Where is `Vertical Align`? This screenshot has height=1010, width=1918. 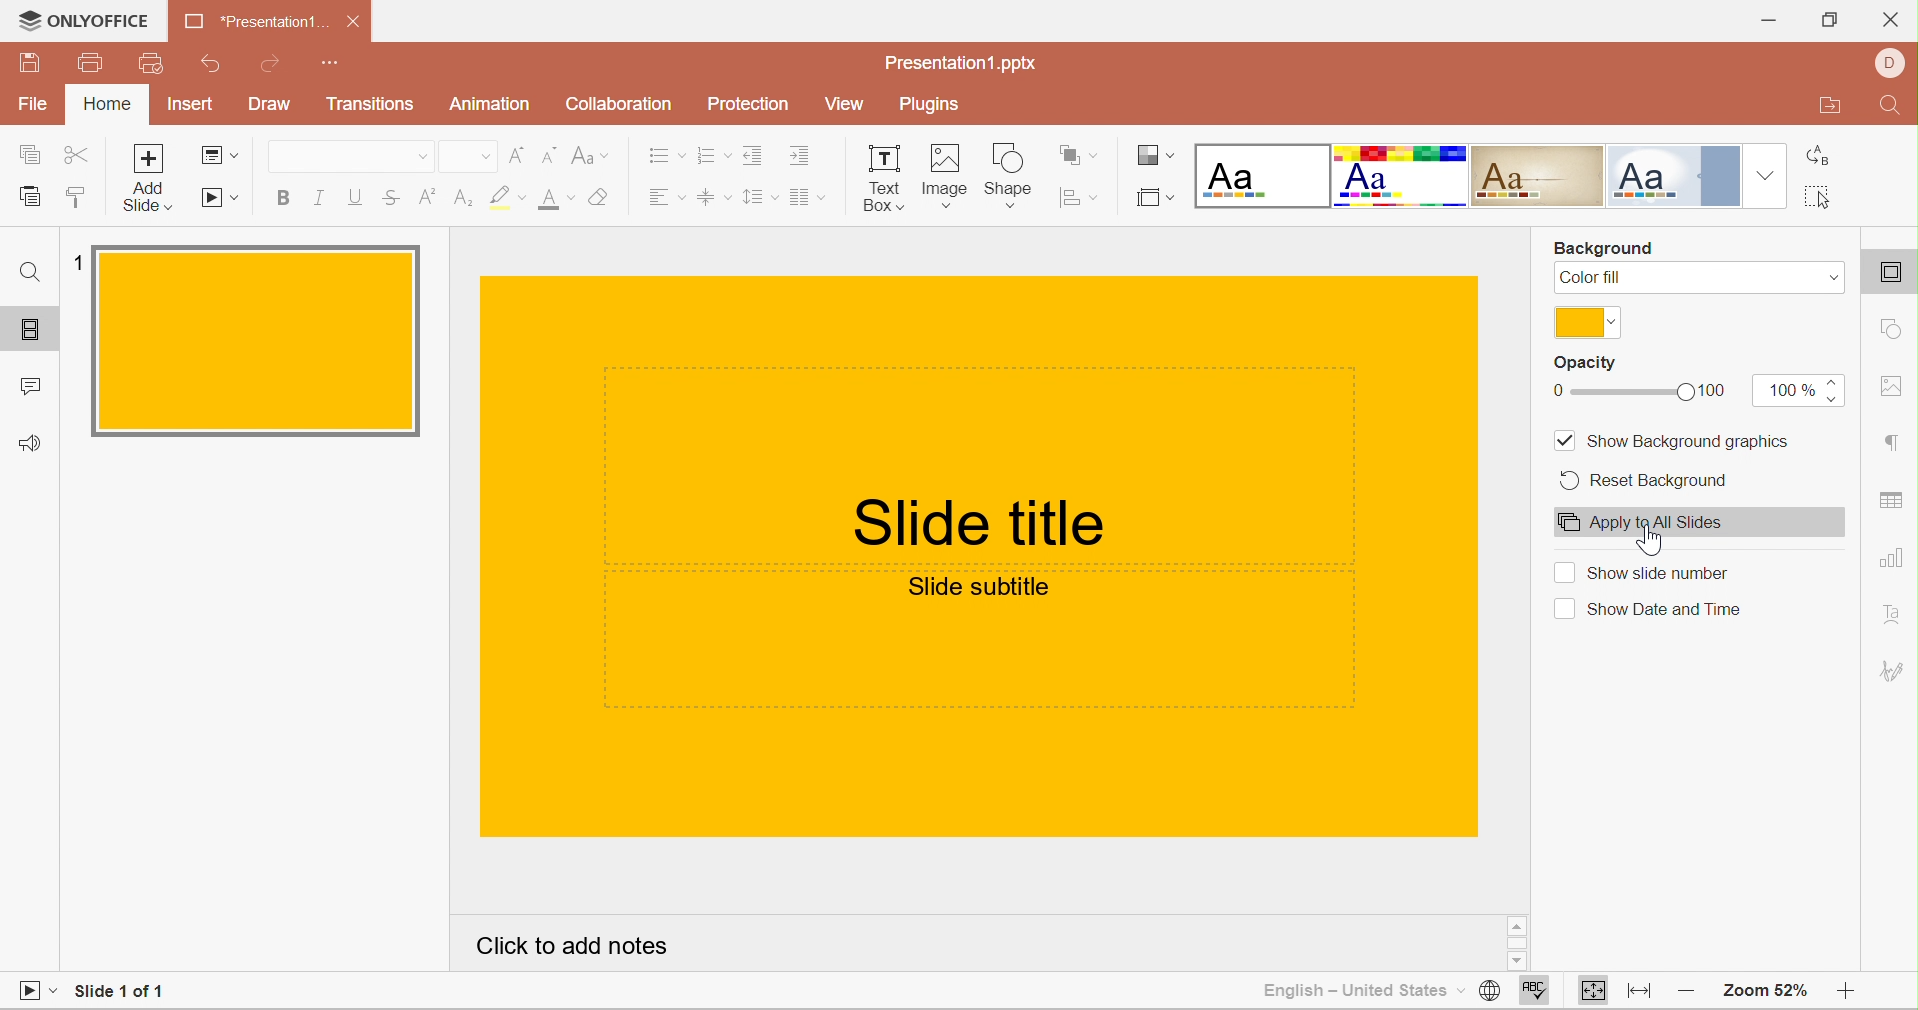 Vertical Align is located at coordinates (715, 200).